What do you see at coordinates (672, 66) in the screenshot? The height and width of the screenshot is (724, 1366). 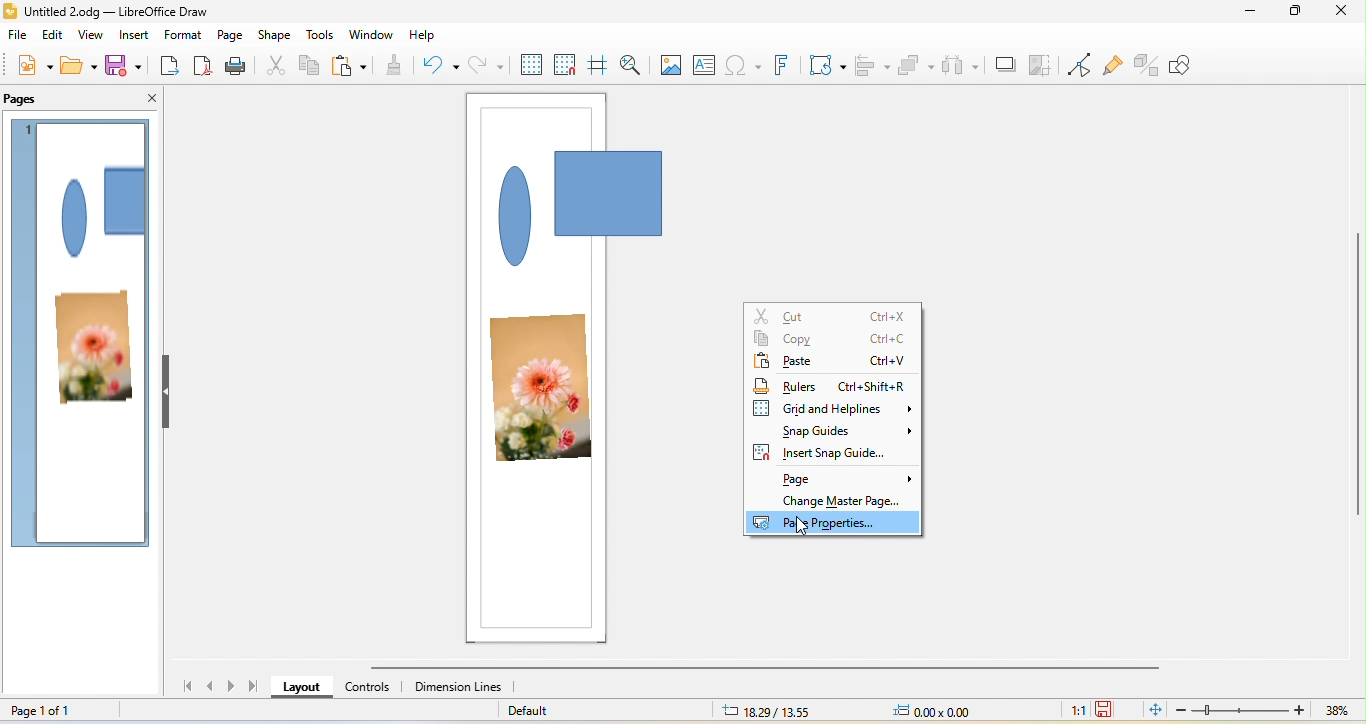 I see `image` at bounding box center [672, 66].